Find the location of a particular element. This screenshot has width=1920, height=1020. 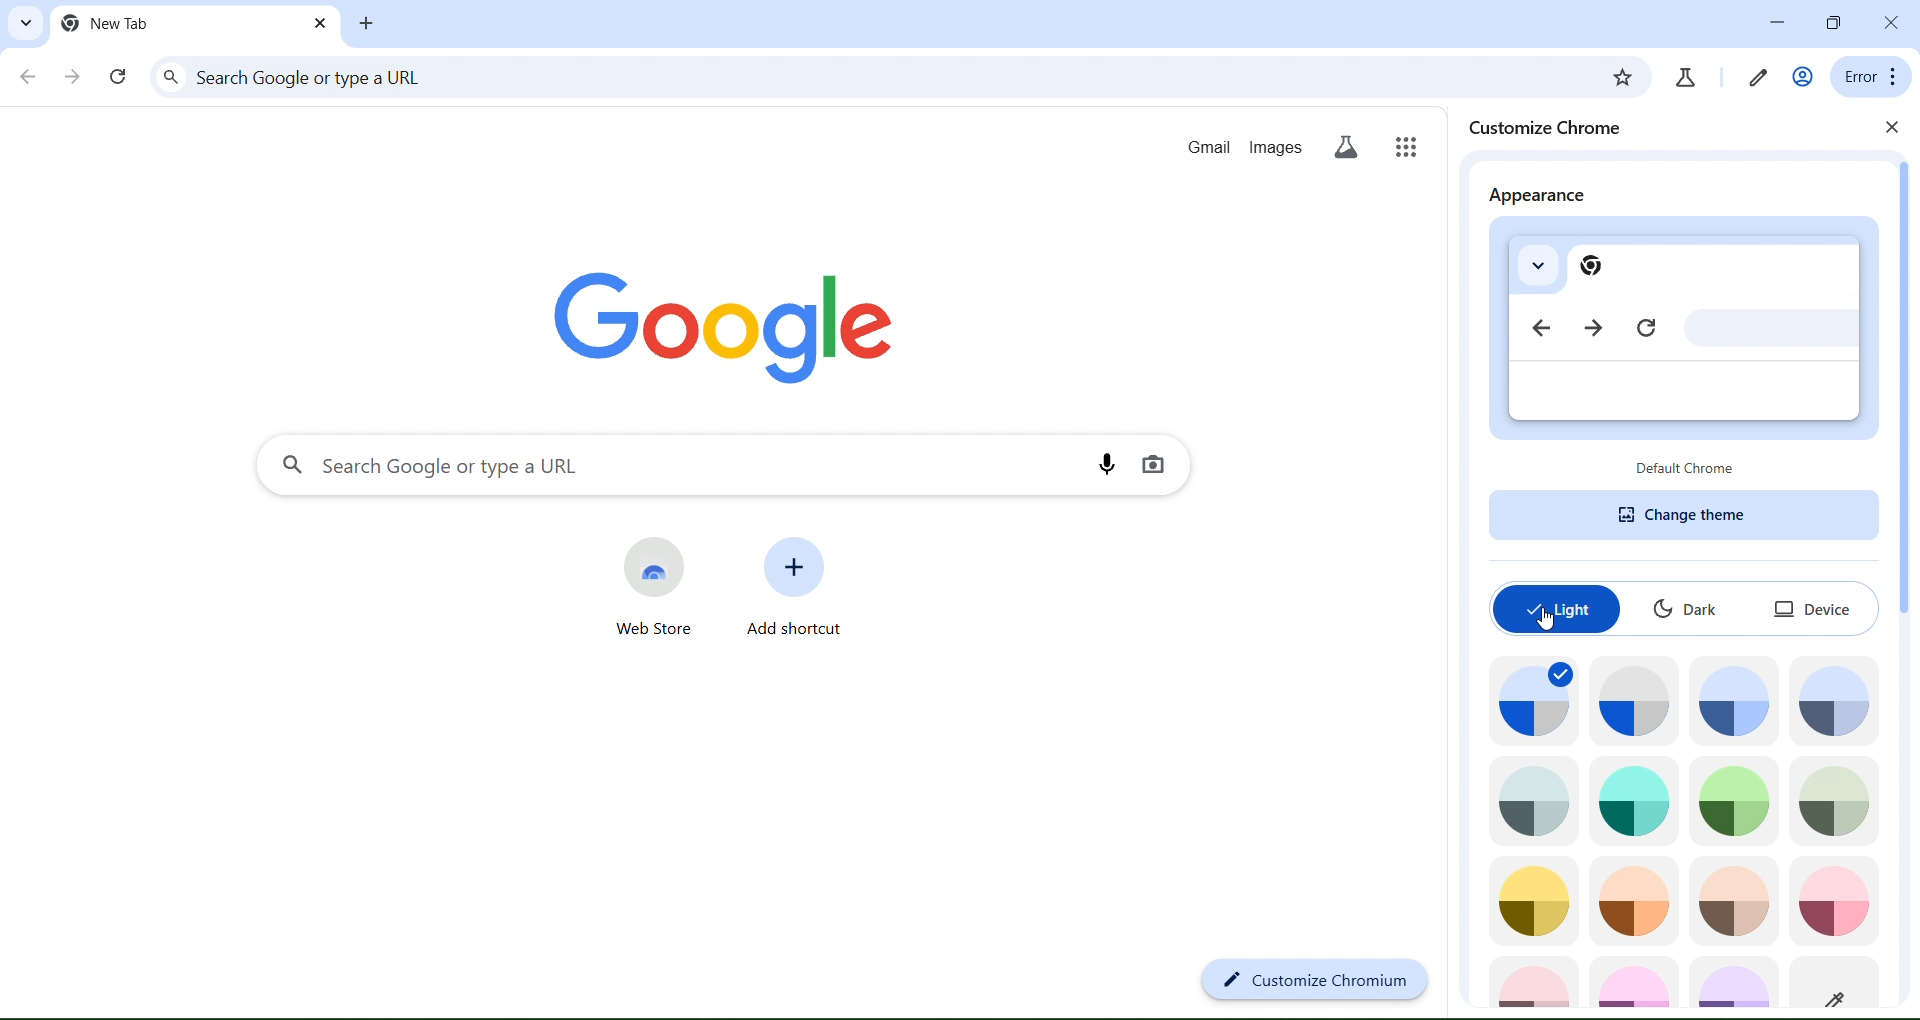

image is located at coordinates (1734, 983).